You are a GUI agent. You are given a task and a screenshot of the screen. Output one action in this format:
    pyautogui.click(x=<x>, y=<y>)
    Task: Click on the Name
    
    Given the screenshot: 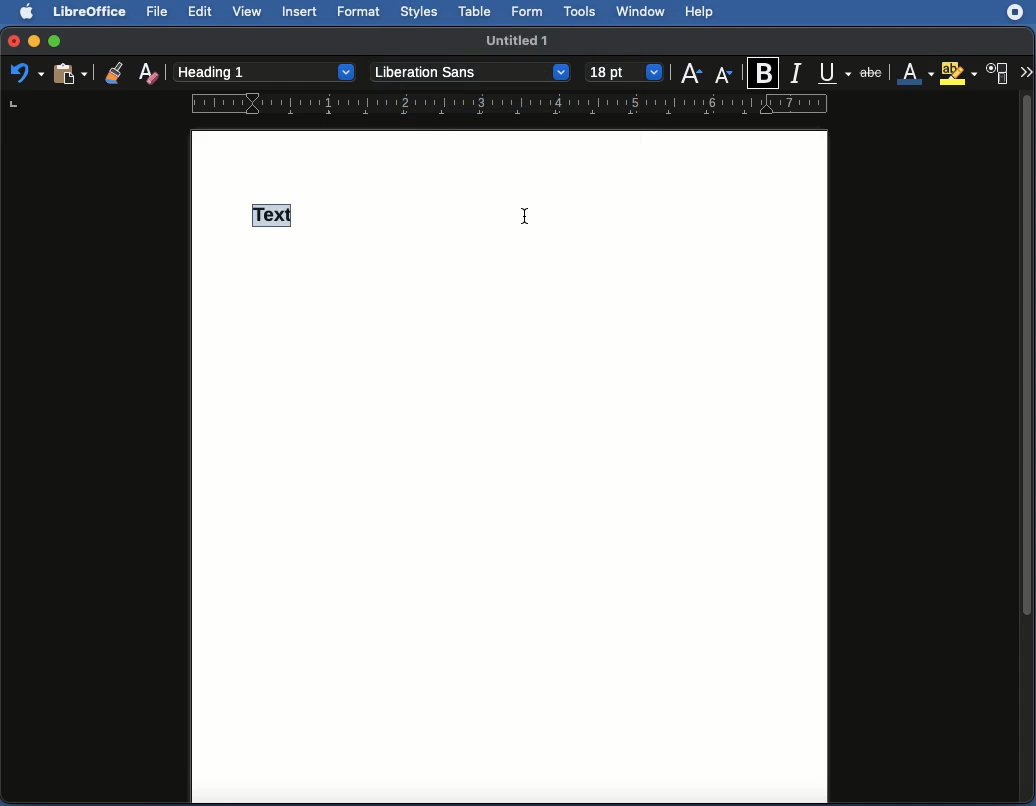 What is the action you would take?
    pyautogui.click(x=519, y=41)
    